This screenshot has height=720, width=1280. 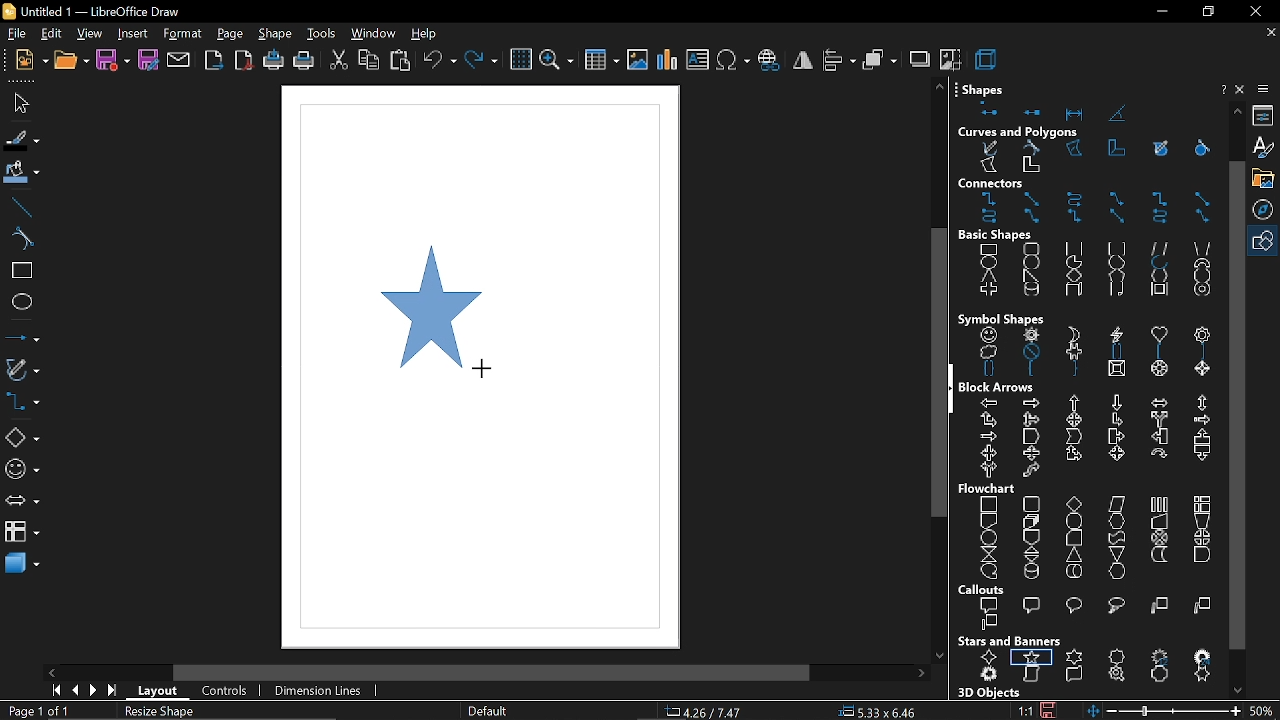 I want to click on curves and polygons, so click(x=1085, y=158).